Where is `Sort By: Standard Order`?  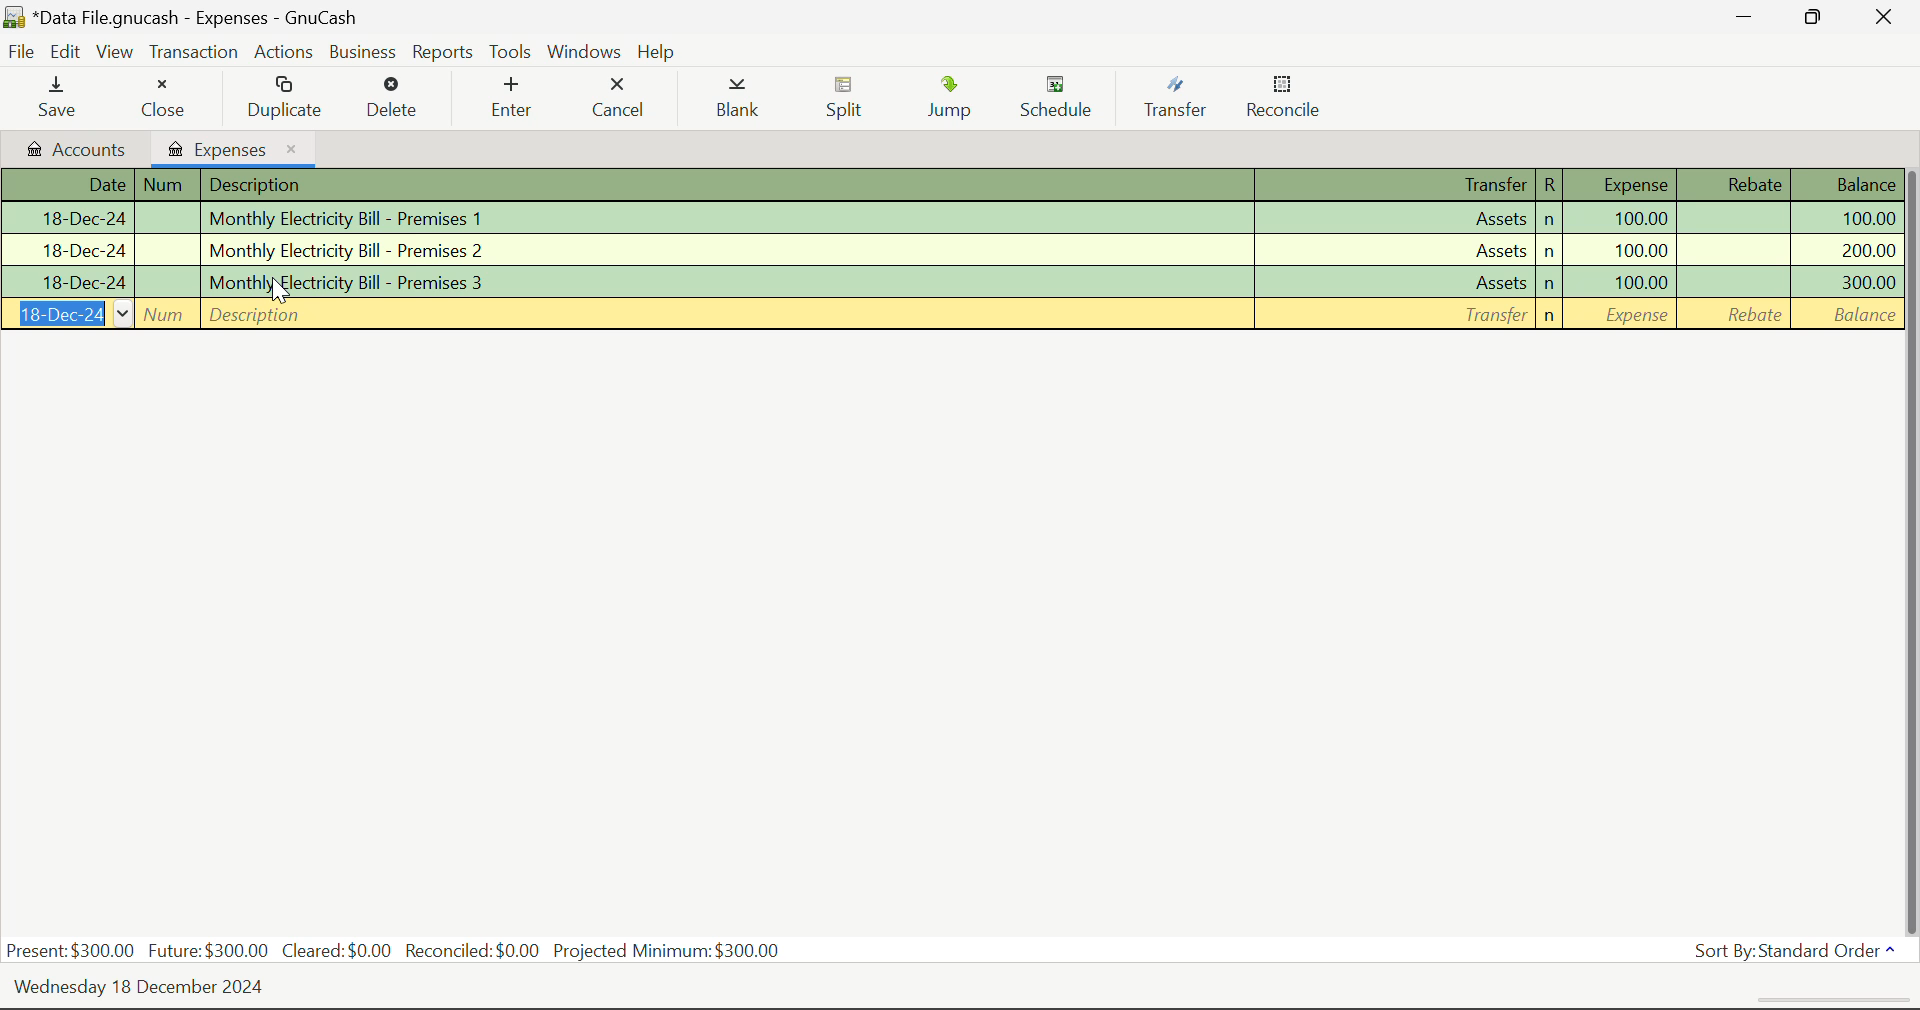 Sort By: Standard Order is located at coordinates (1796, 951).